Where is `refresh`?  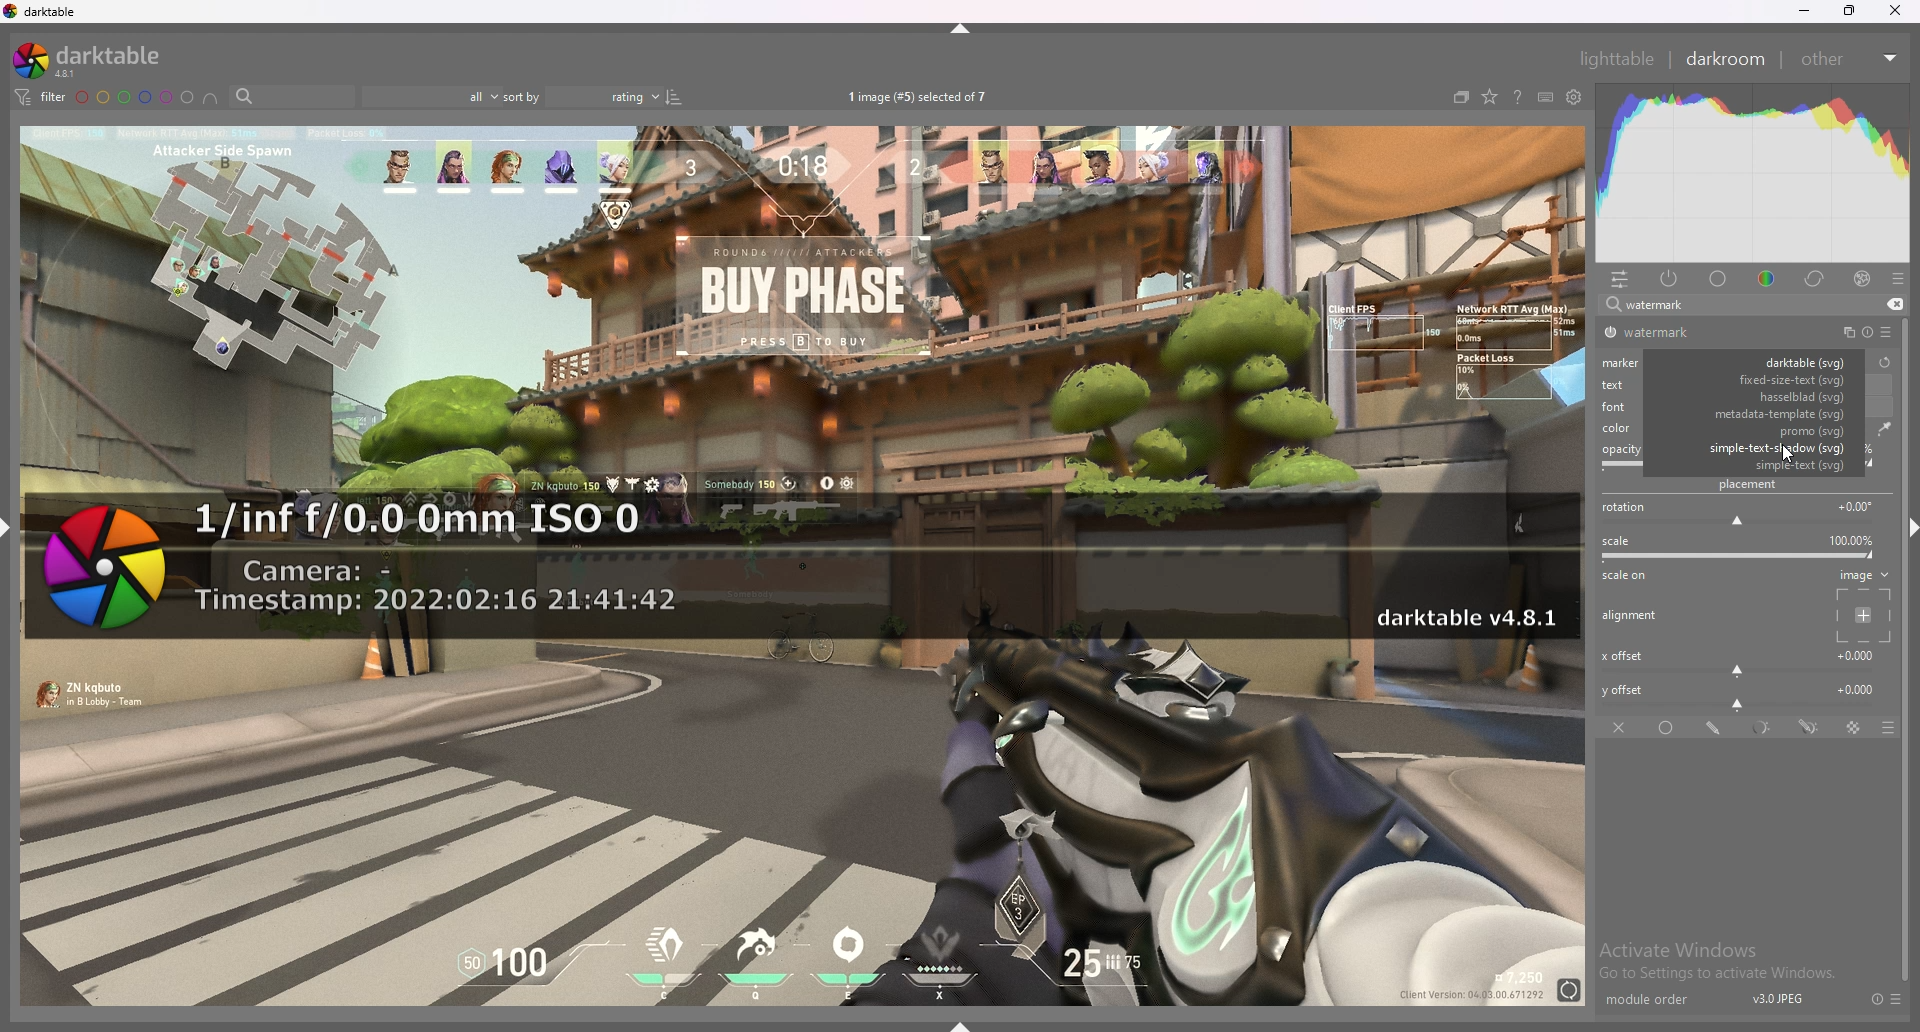 refresh is located at coordinates (1884, 362).